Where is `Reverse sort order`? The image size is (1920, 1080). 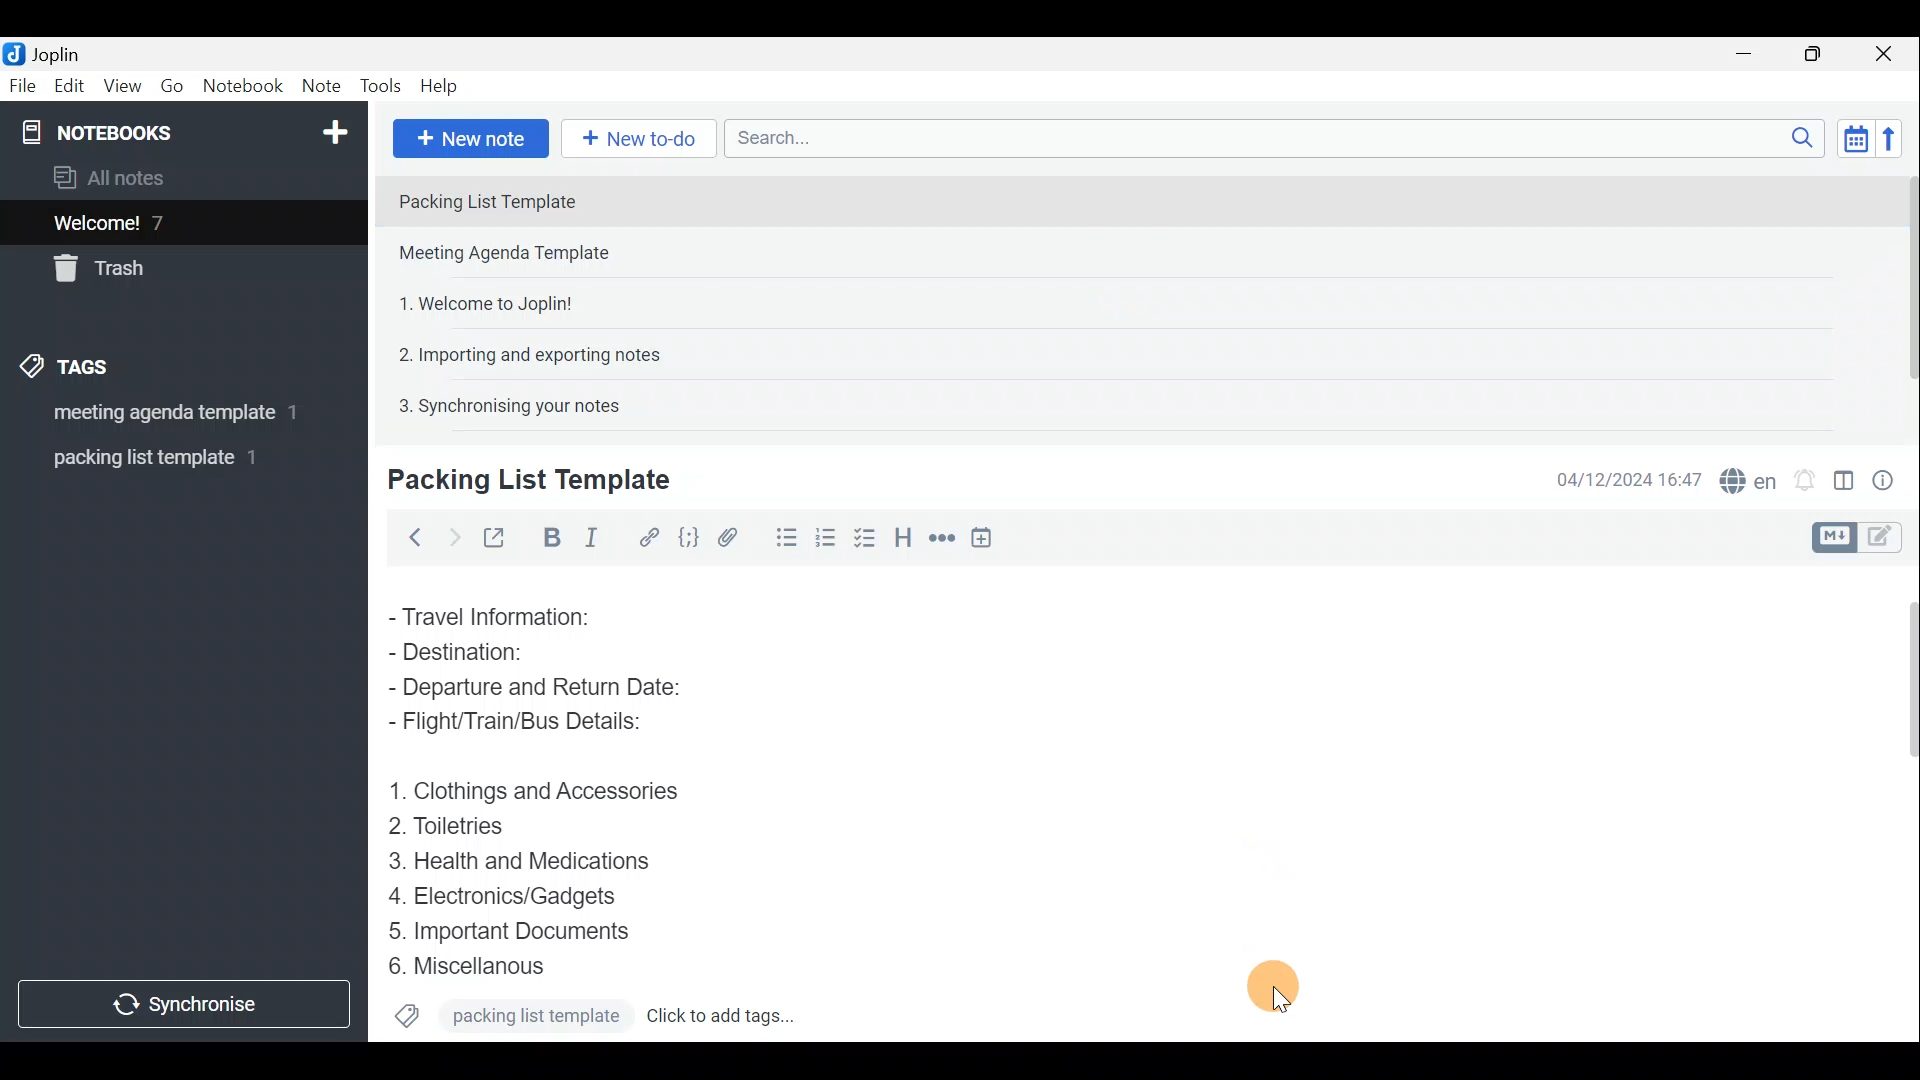 Reverse sort order is located at coordinates (1896, 137).